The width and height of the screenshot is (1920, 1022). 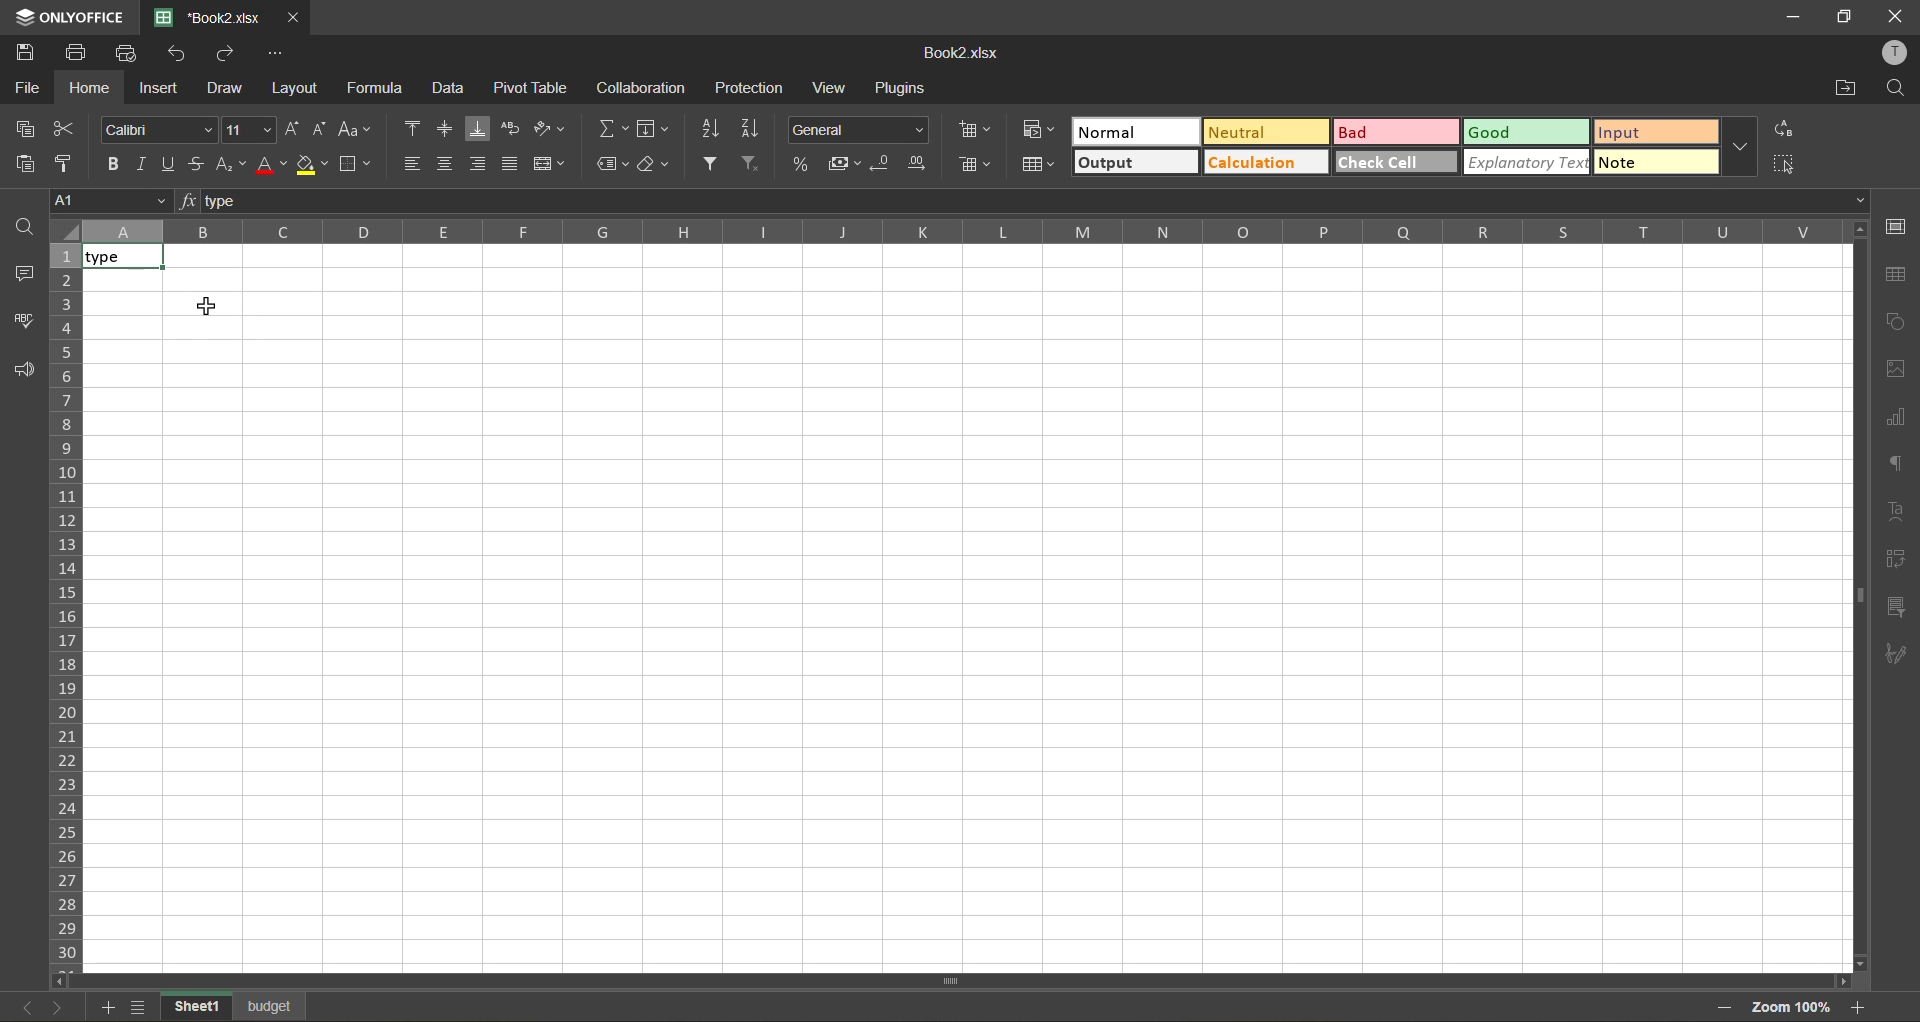 I want to click on font color, so click(x=272, y=165).